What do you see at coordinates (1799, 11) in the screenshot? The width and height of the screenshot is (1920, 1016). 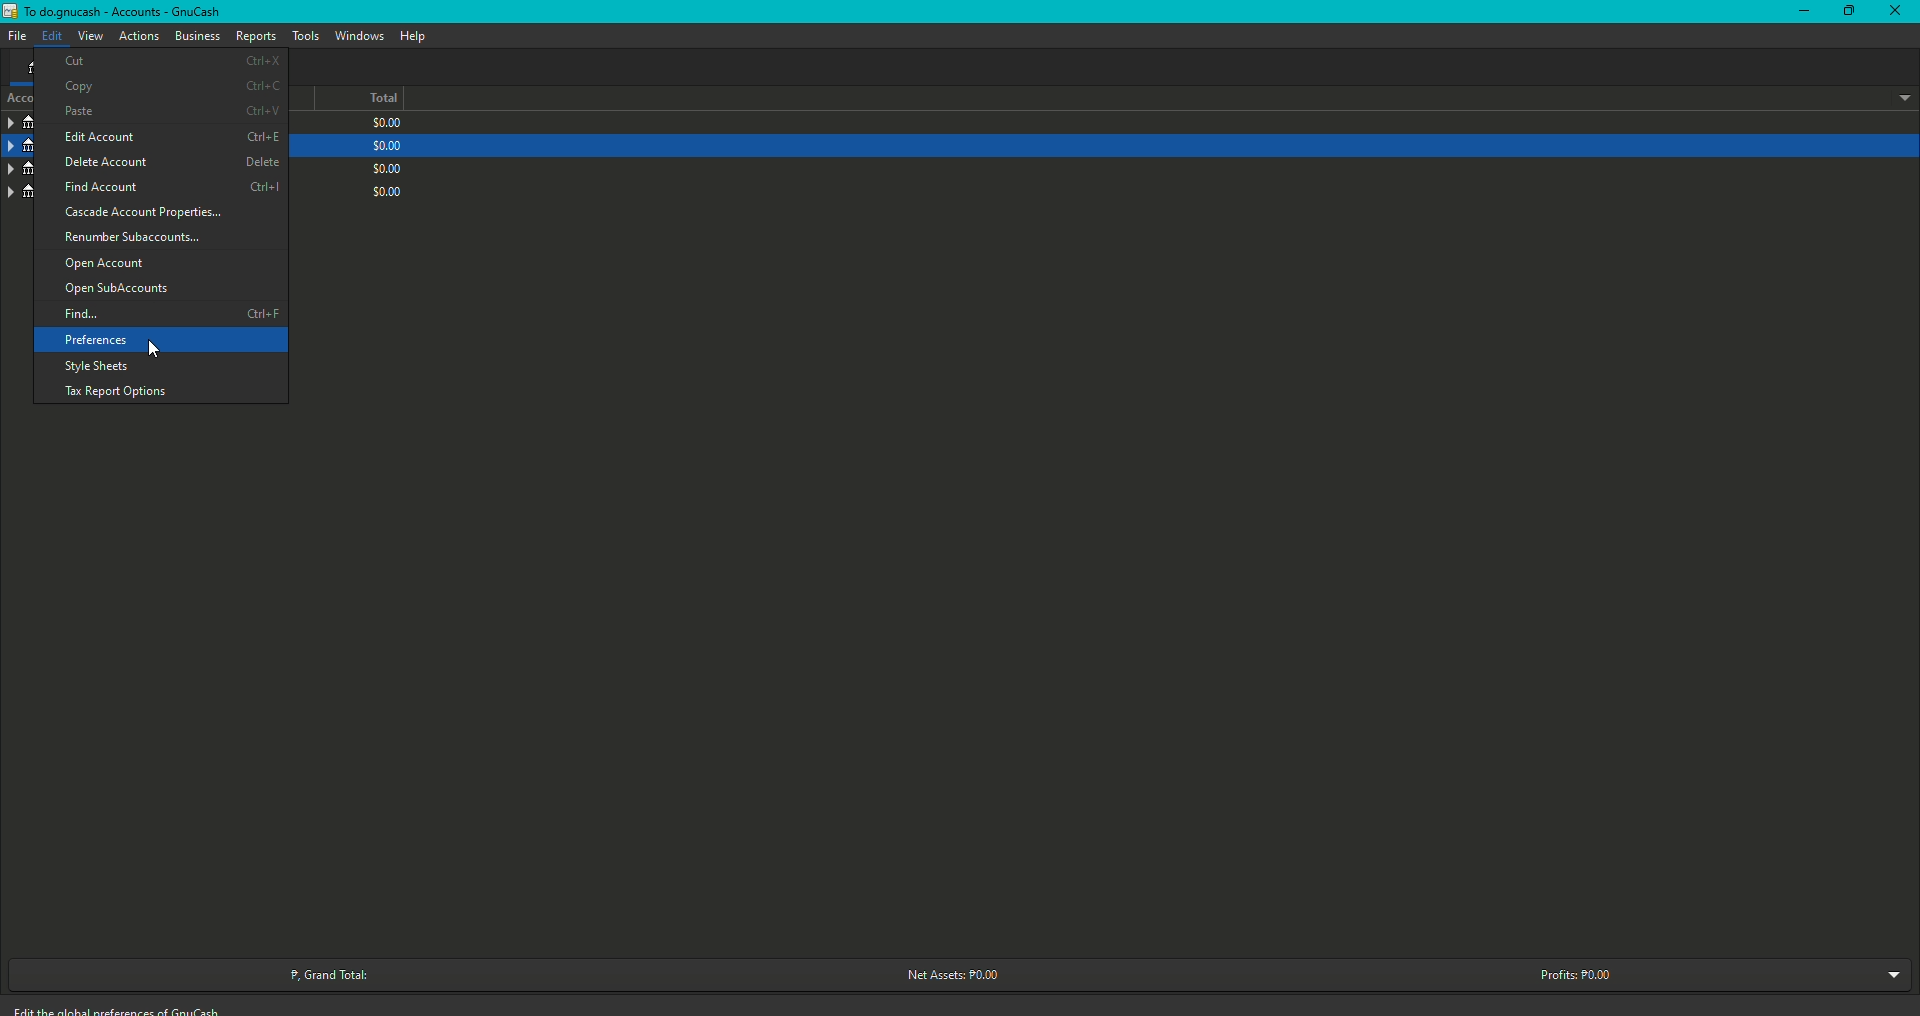 I see `Minimize` at bounding box center [1799, 11].